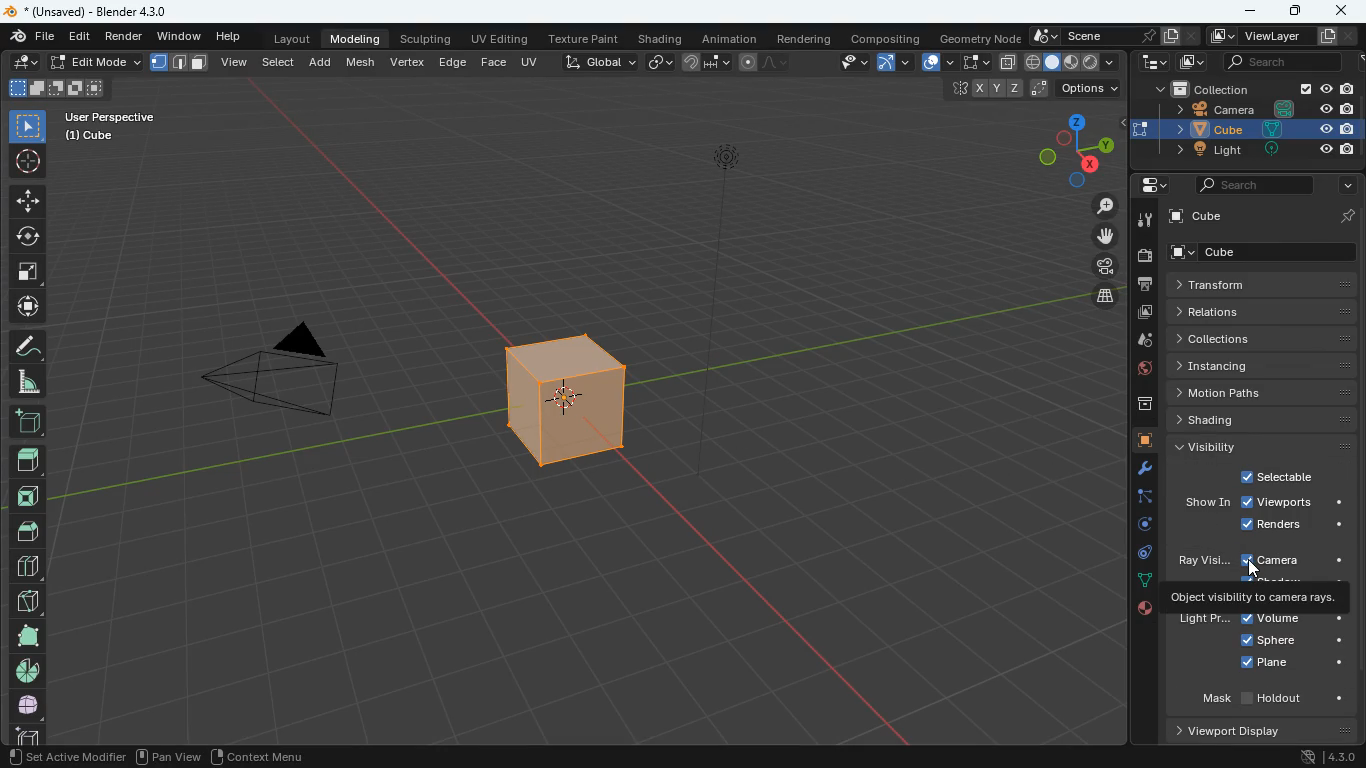 The height and width of the screenshot is (768, 1366). What do you see at coordinates (1281, 36) in the screenshot?
I see `viewlayer` at bounding box center [1281, 36].